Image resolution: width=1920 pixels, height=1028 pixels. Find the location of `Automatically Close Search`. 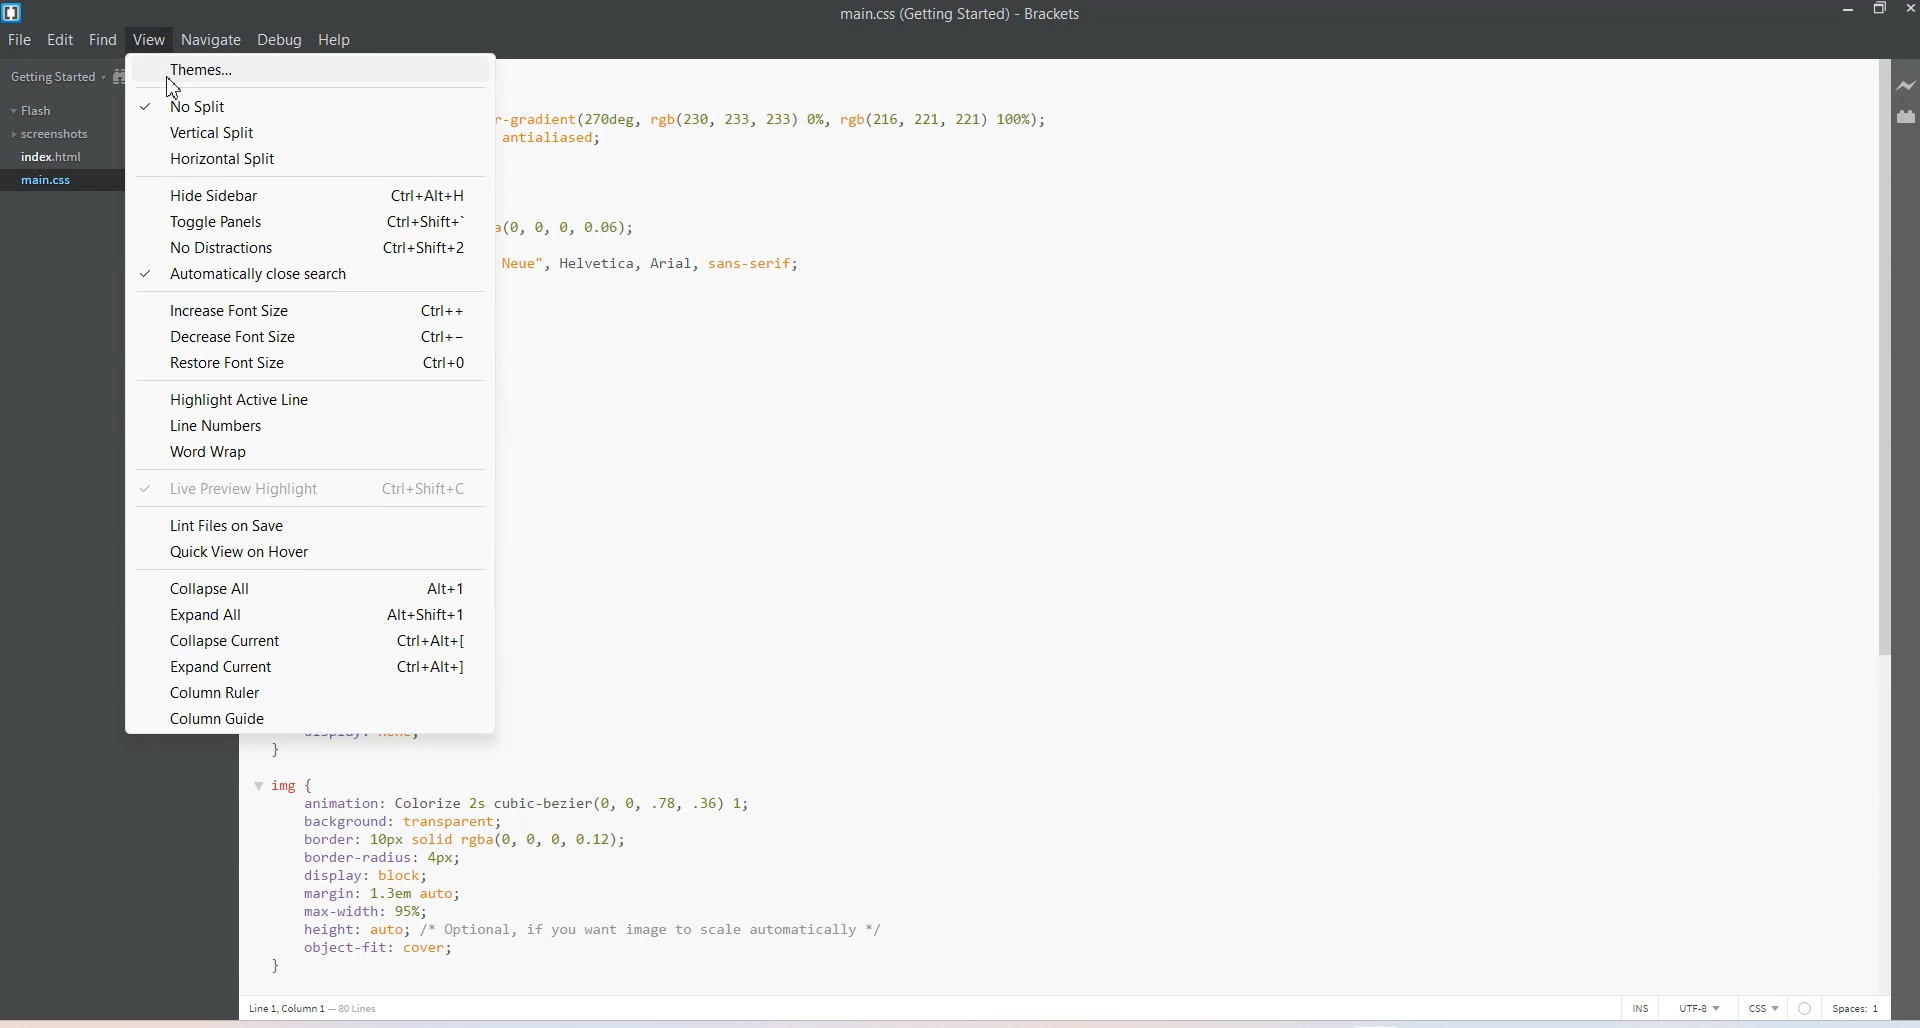

Automatically Close Search is located at coordinates (307, 275).